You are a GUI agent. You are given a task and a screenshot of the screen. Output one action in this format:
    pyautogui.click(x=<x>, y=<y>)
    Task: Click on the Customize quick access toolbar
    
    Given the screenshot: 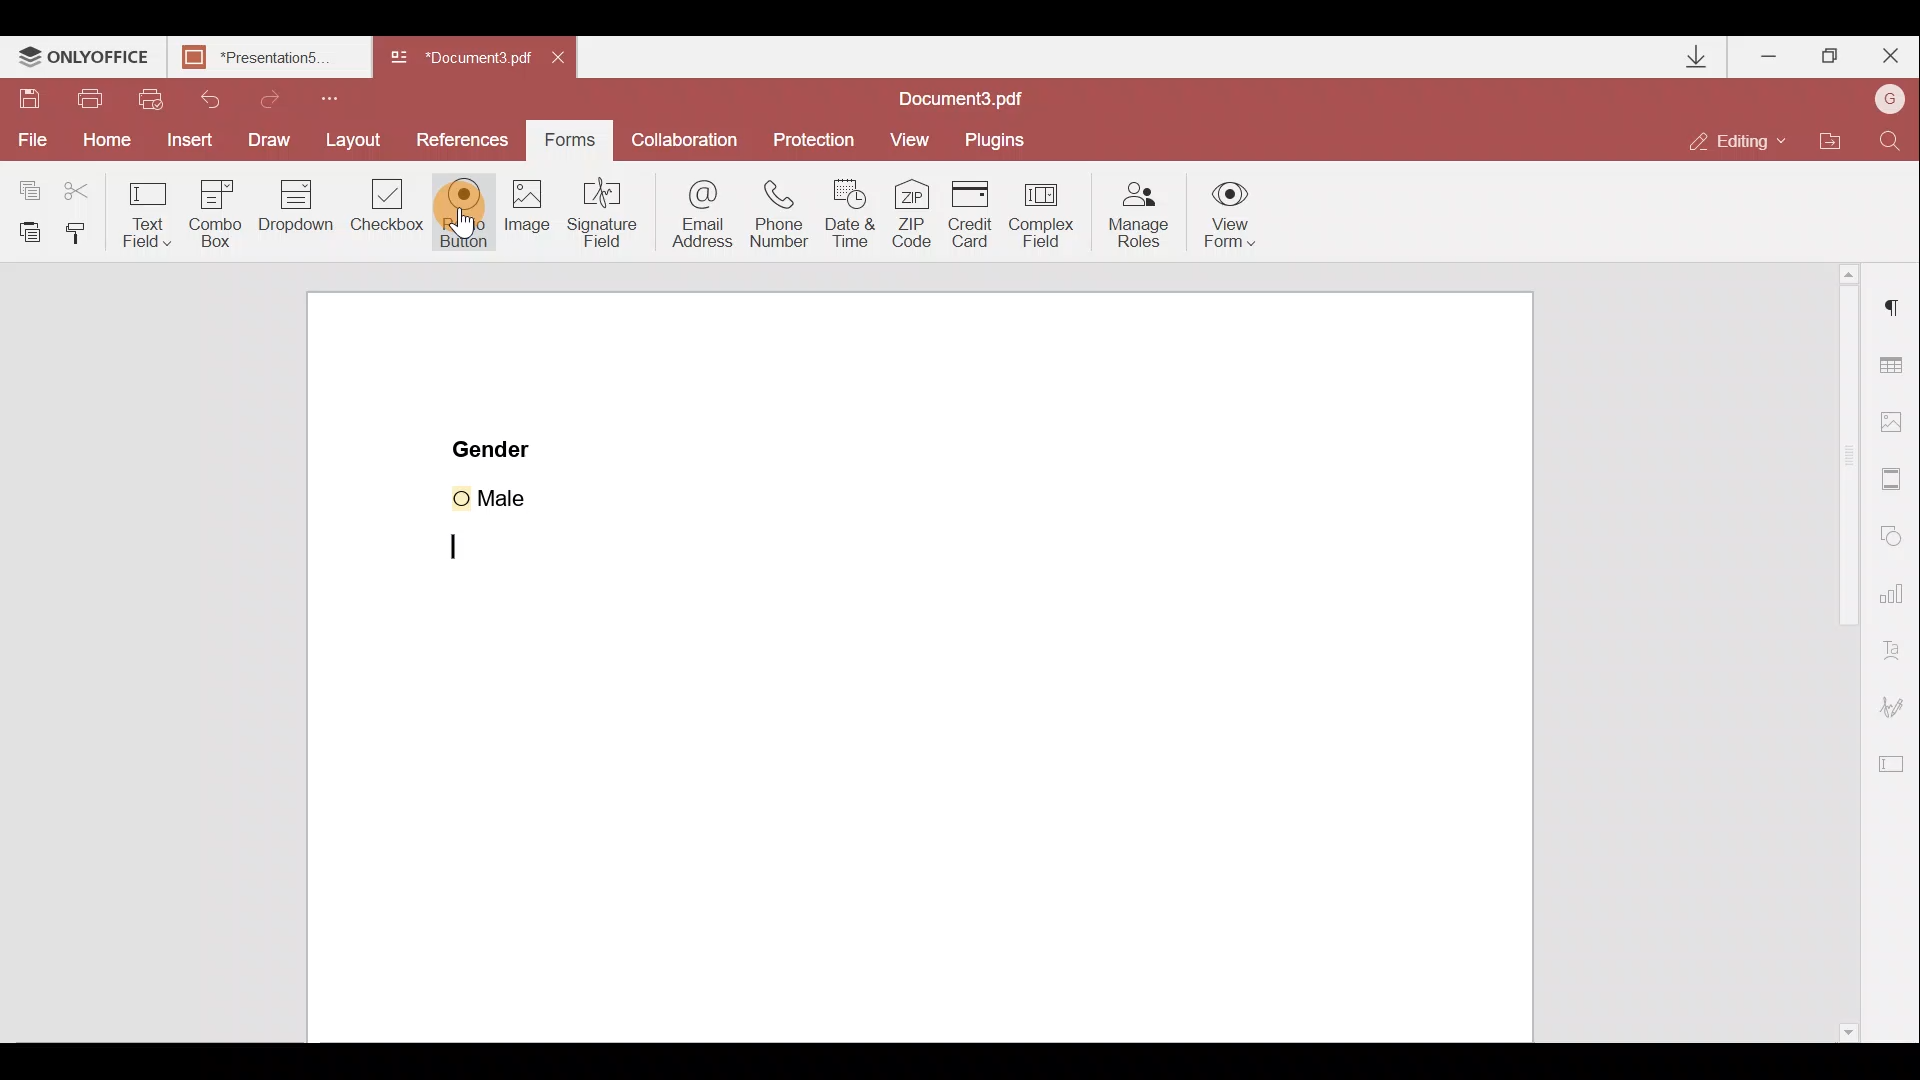 What is the action you would take?
    pyautogui.click(x=342, y=96)
    